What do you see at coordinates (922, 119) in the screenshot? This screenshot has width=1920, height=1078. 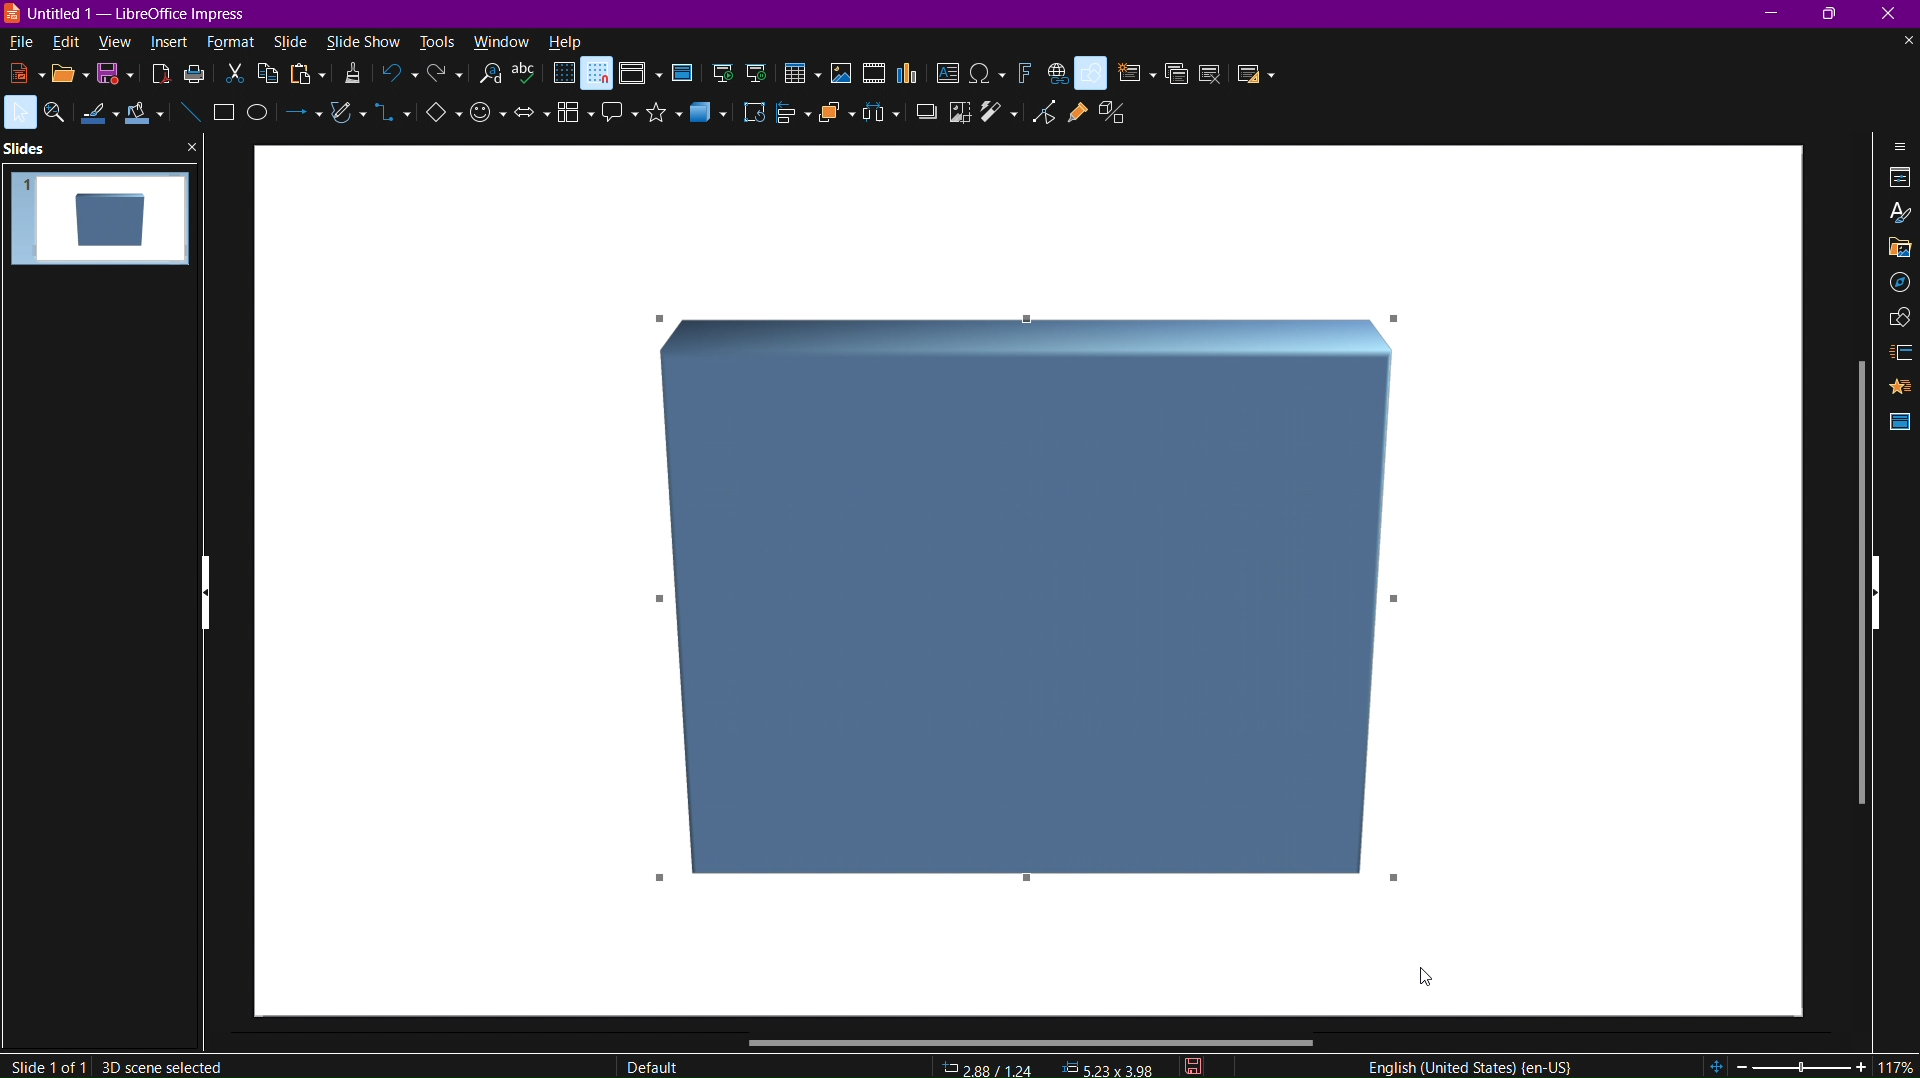 I see `Shadow` at bounding box center [922, 119].